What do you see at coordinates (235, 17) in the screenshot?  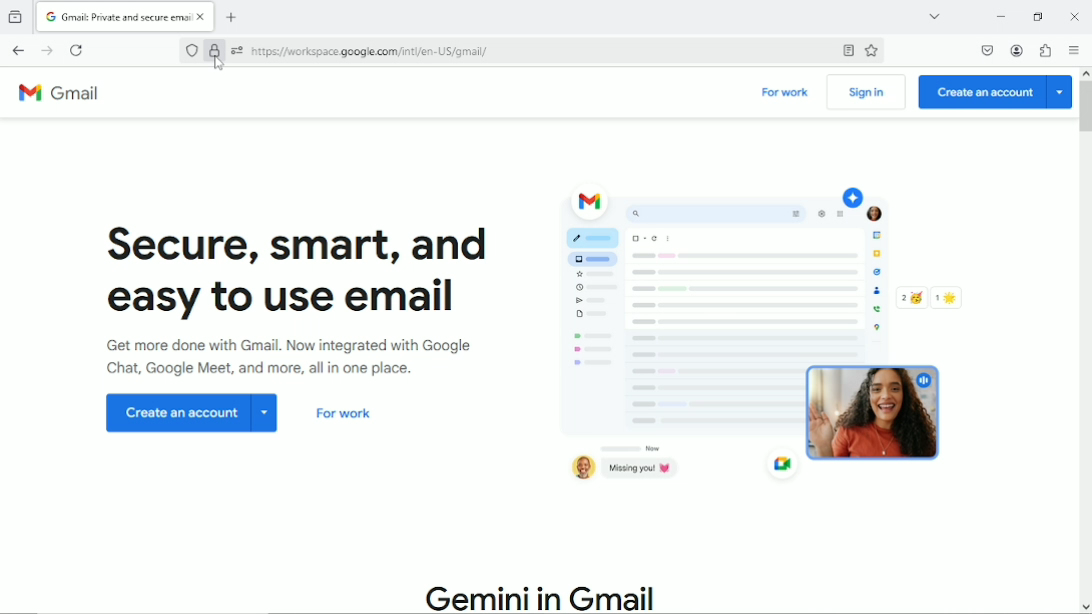 I see `New tab` at bounding box center [235, 17].